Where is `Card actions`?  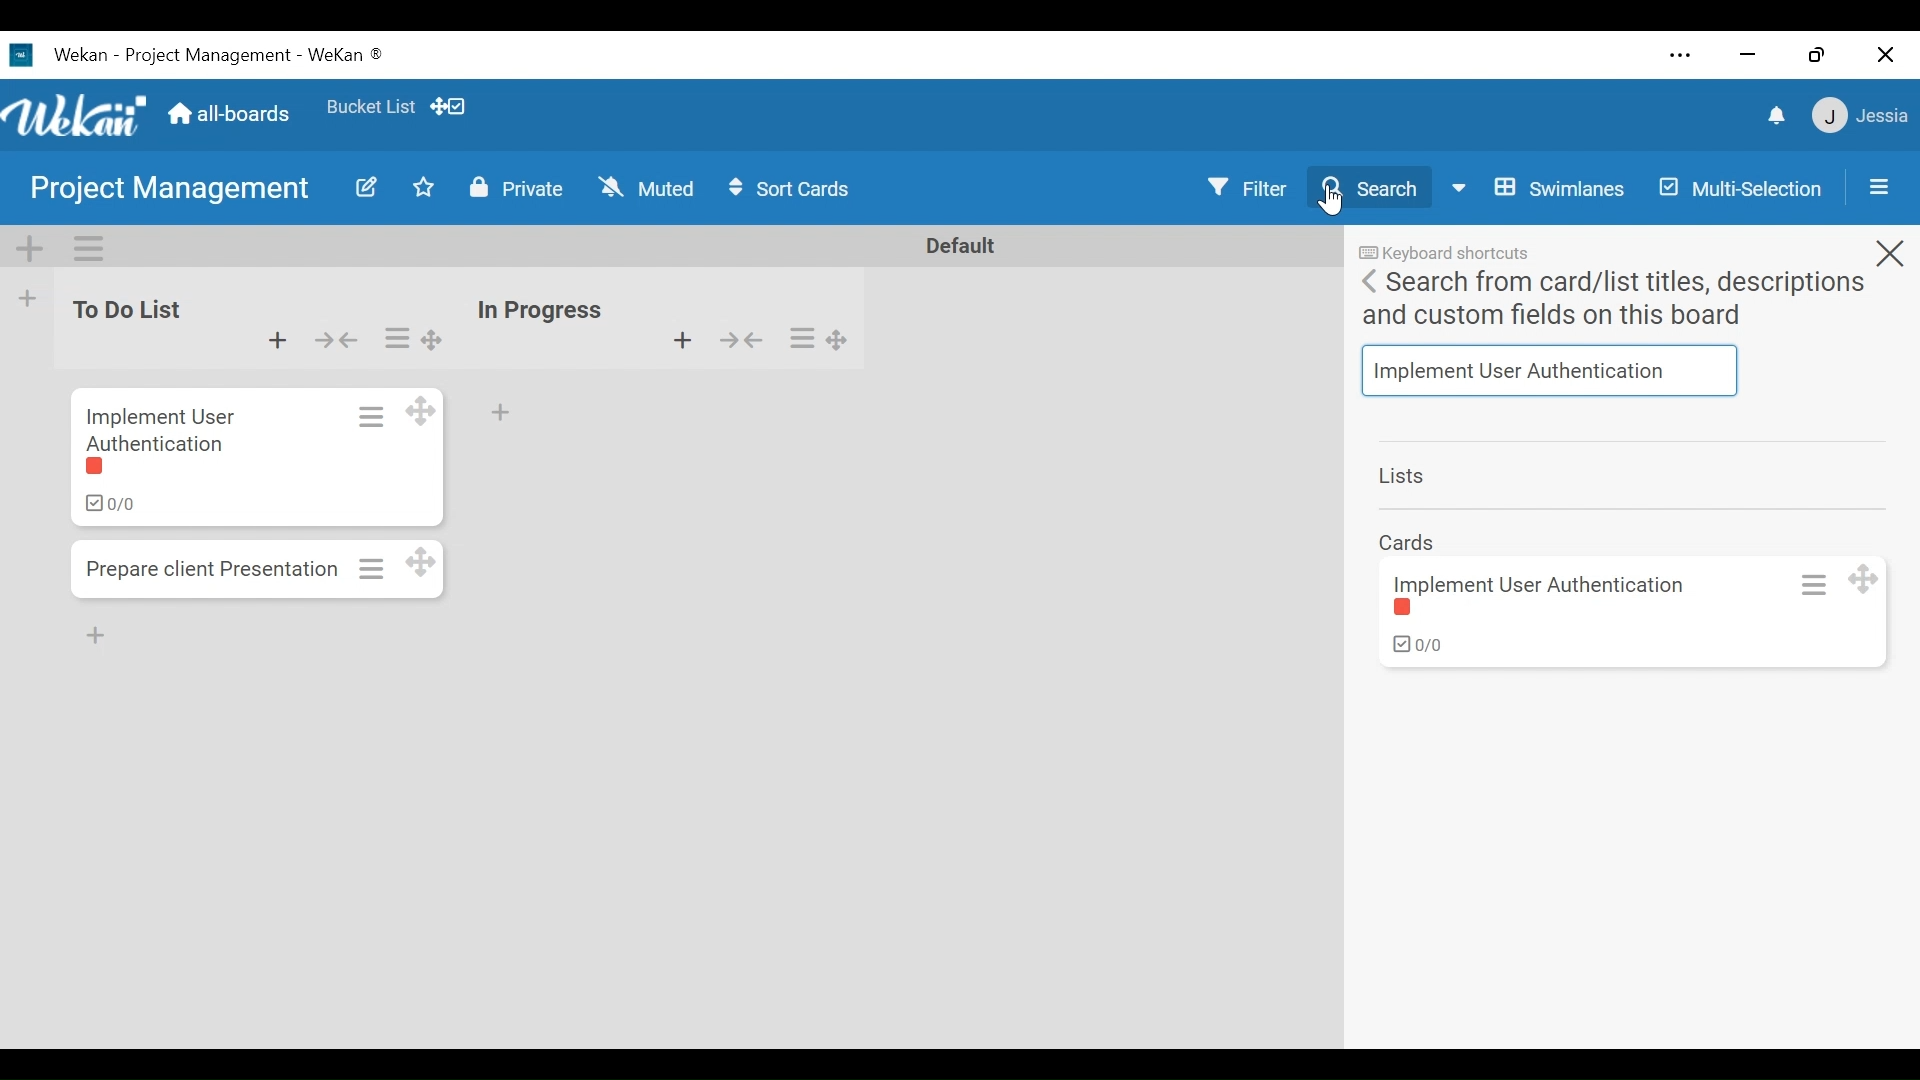 Card actions is located at coordinates (1806, 584).